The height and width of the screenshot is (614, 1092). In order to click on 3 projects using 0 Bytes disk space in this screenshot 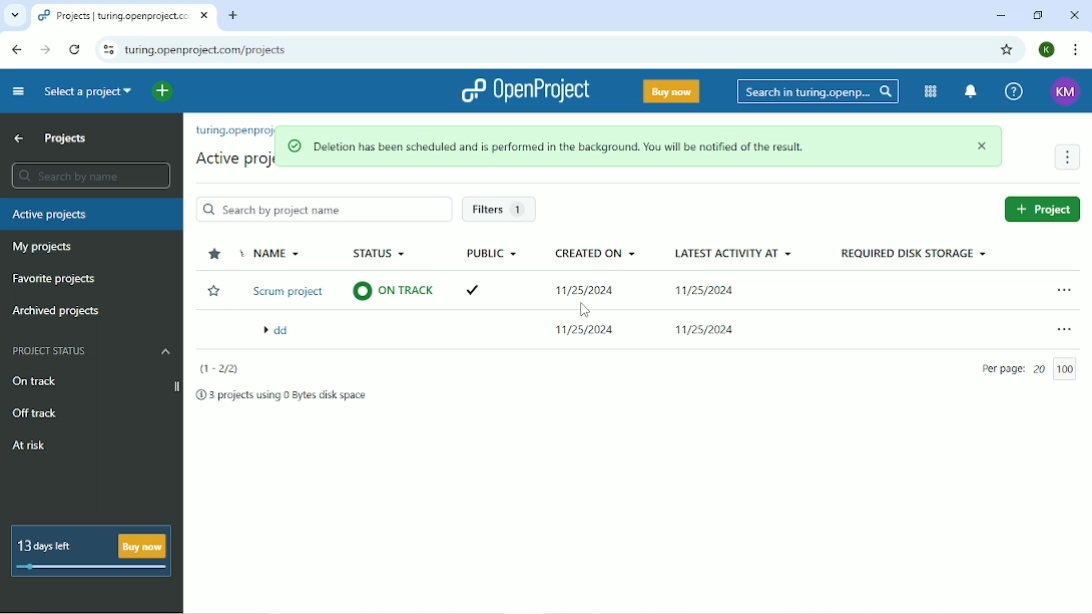, I will do `click(282, 394)`.